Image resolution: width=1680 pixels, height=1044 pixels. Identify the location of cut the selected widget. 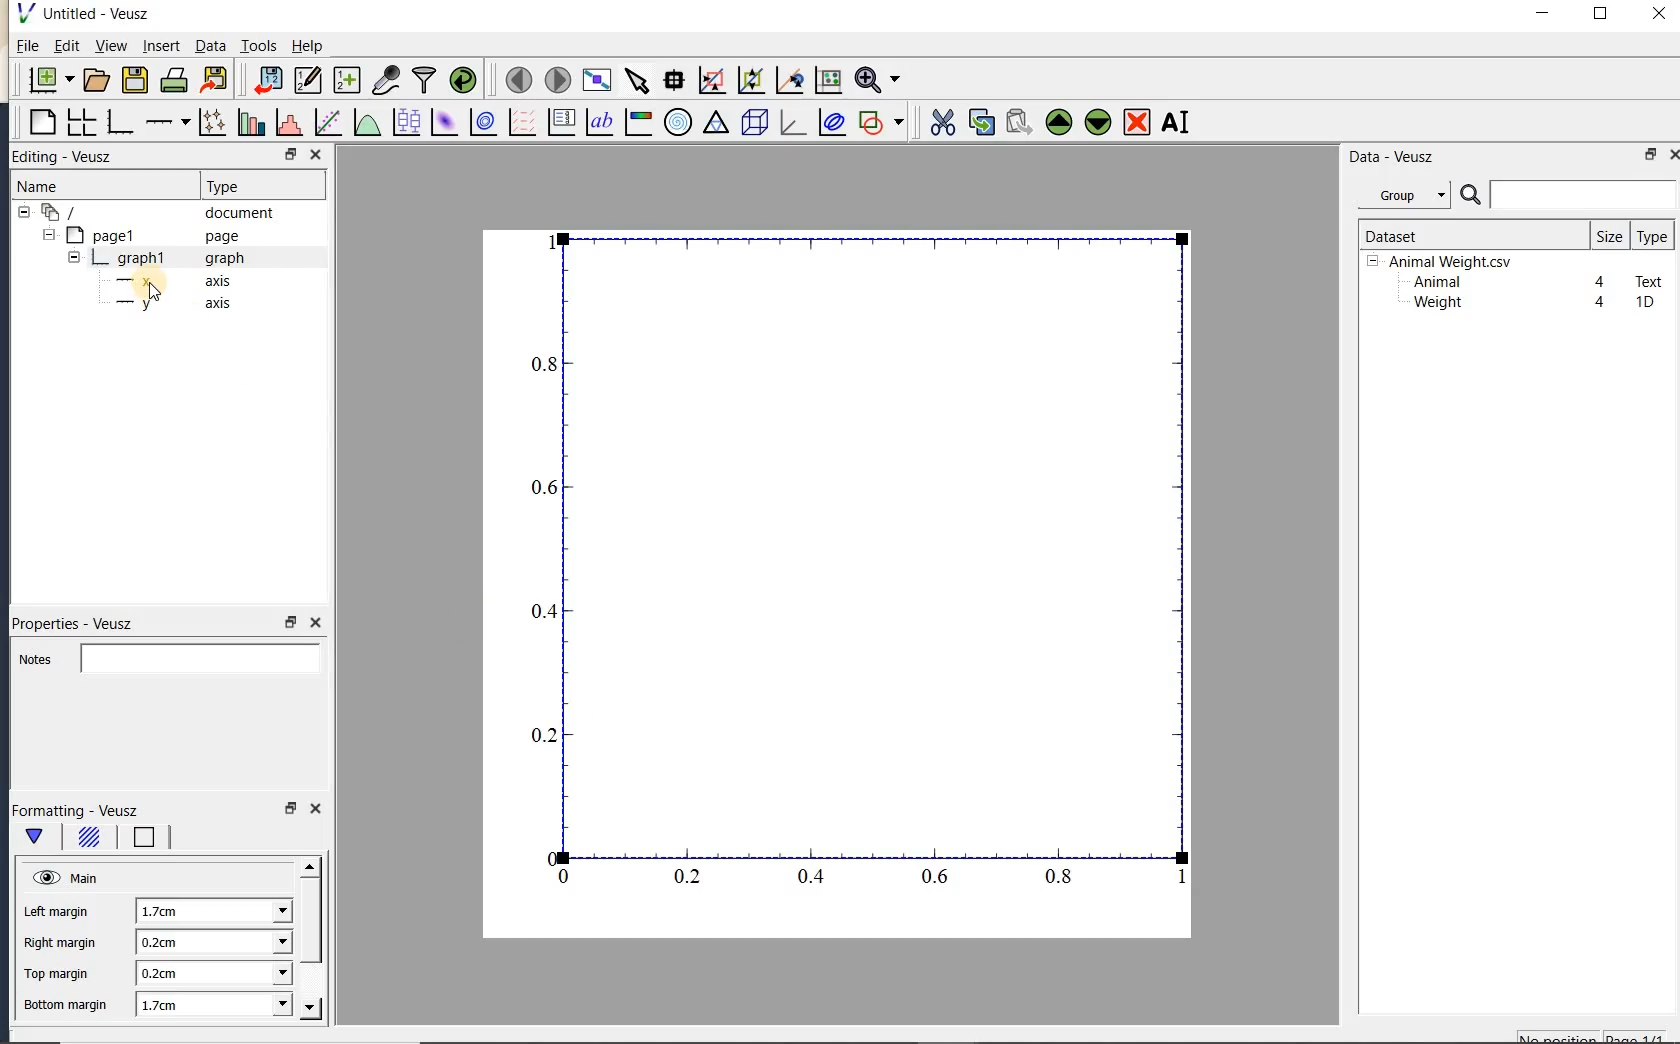
(941, 123).